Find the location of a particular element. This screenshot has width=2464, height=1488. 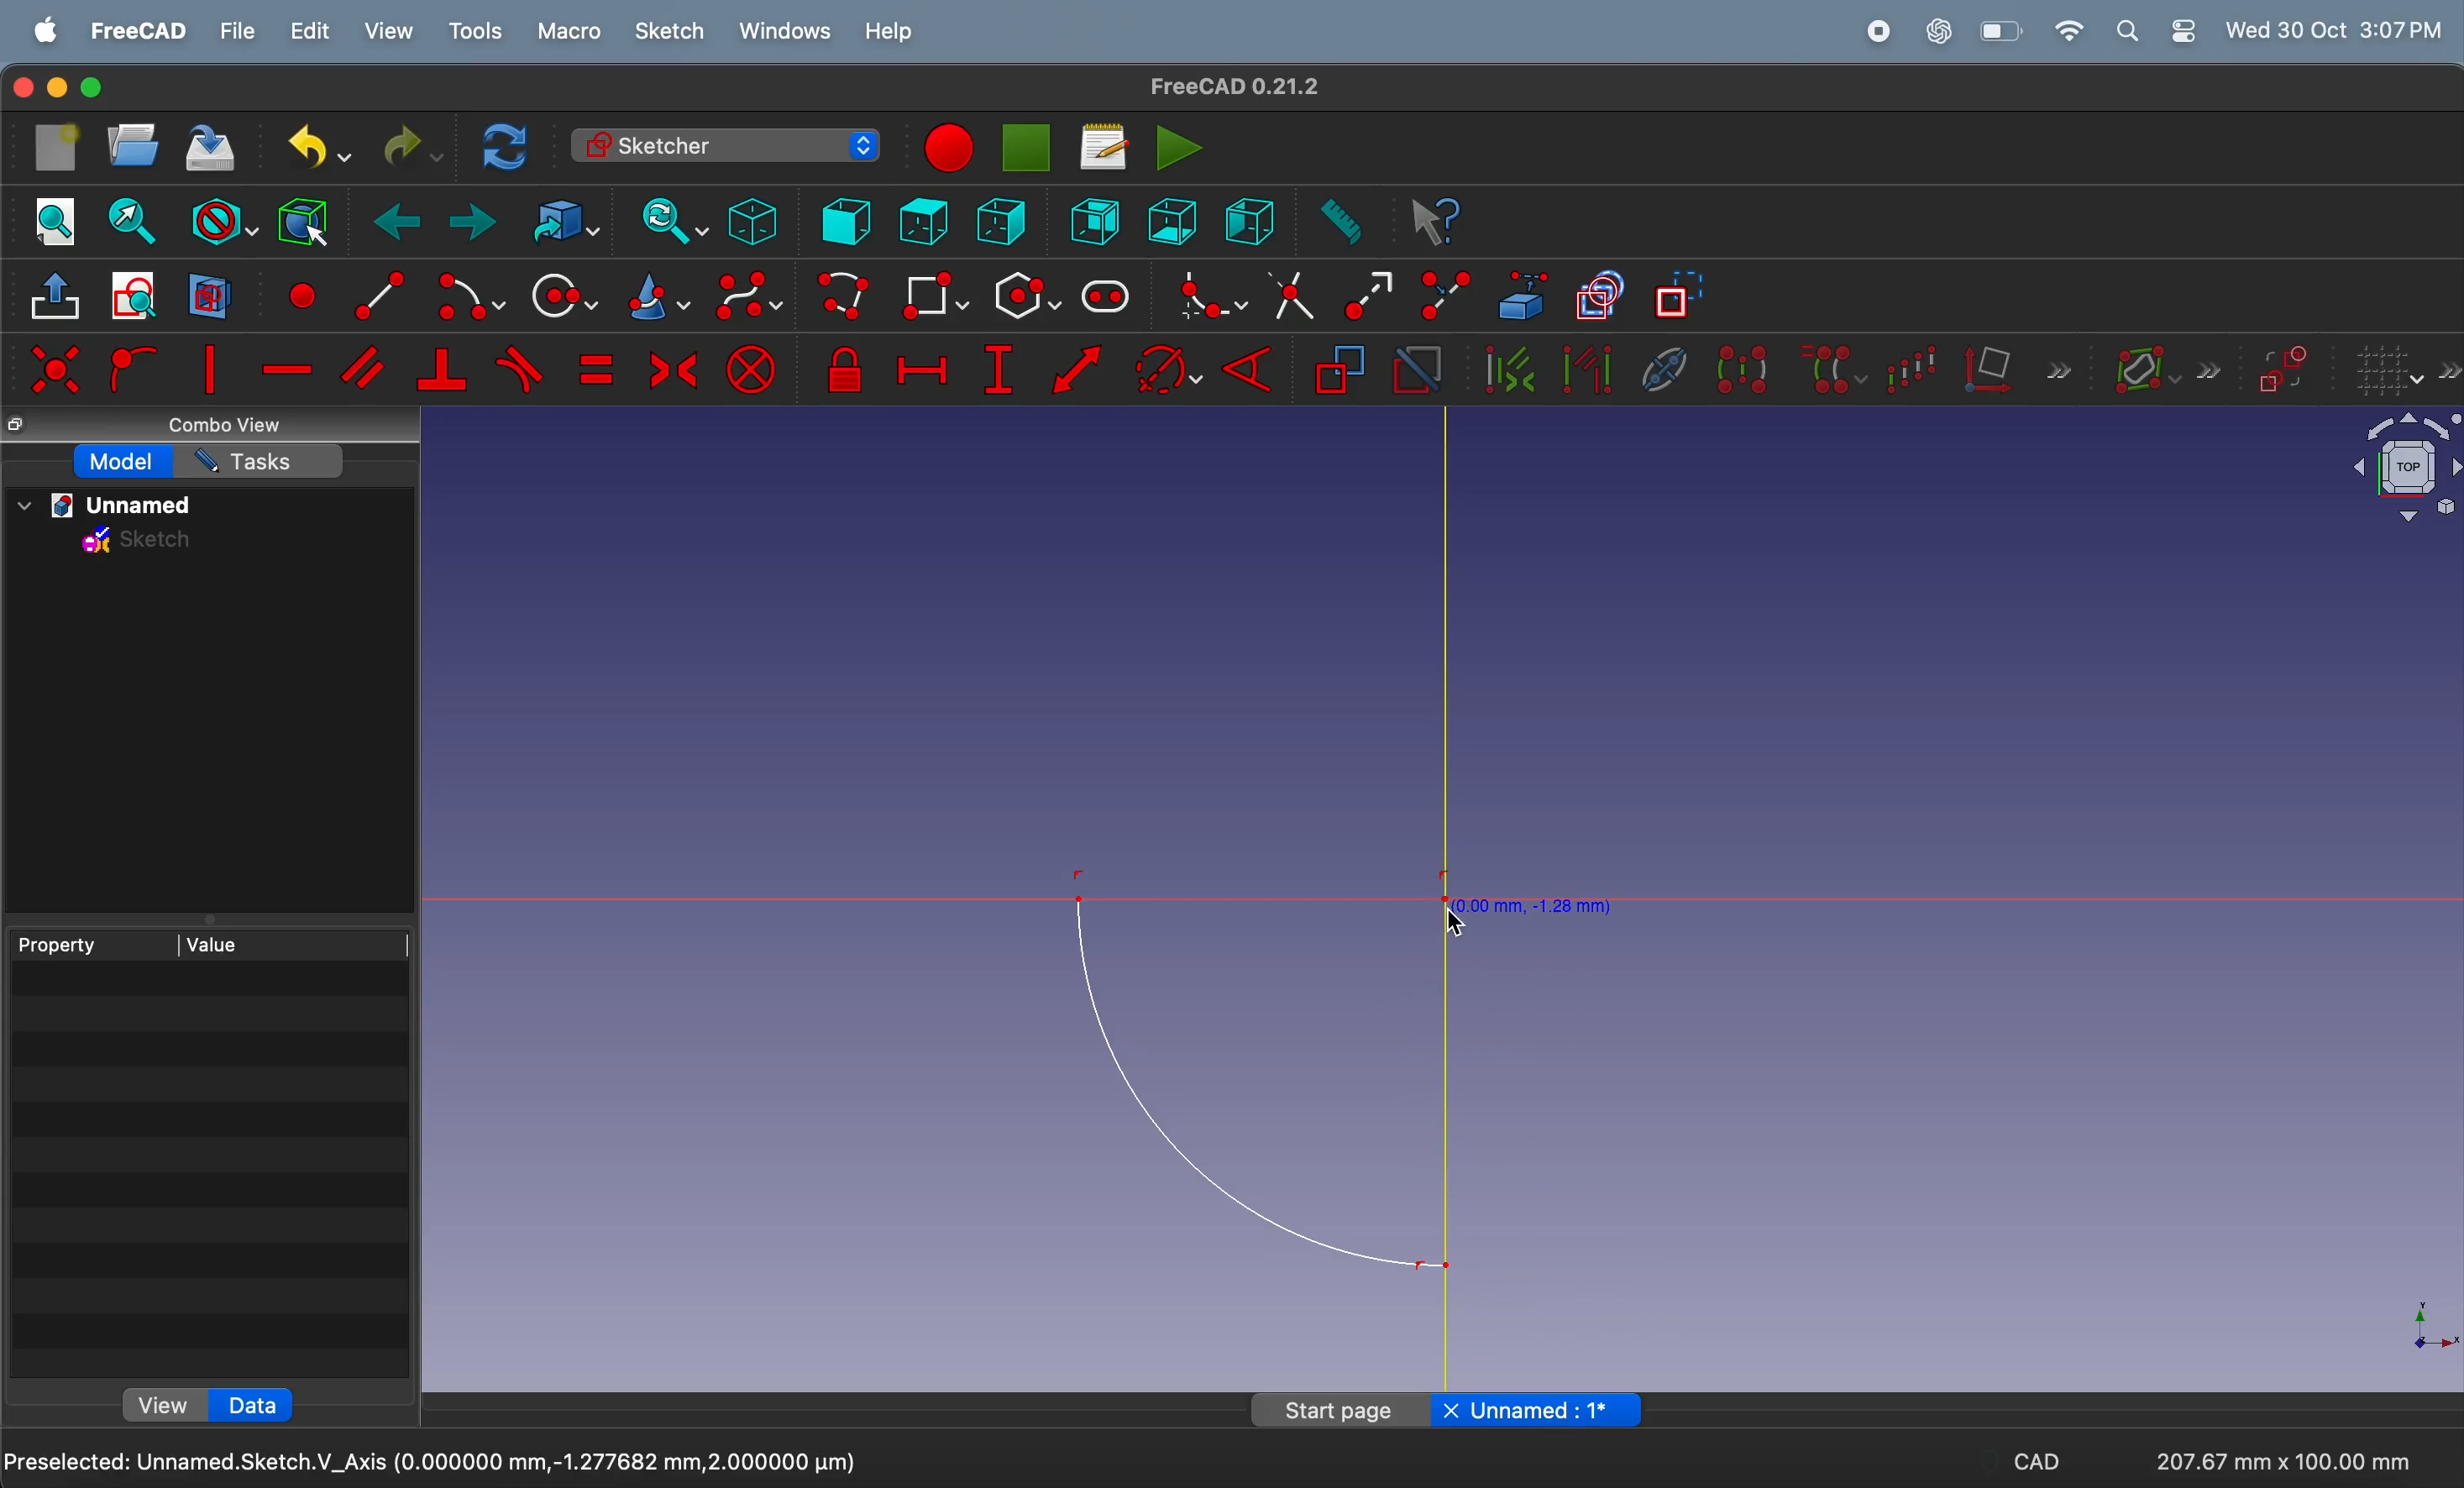

combo view is located at coordinates (232, 426).